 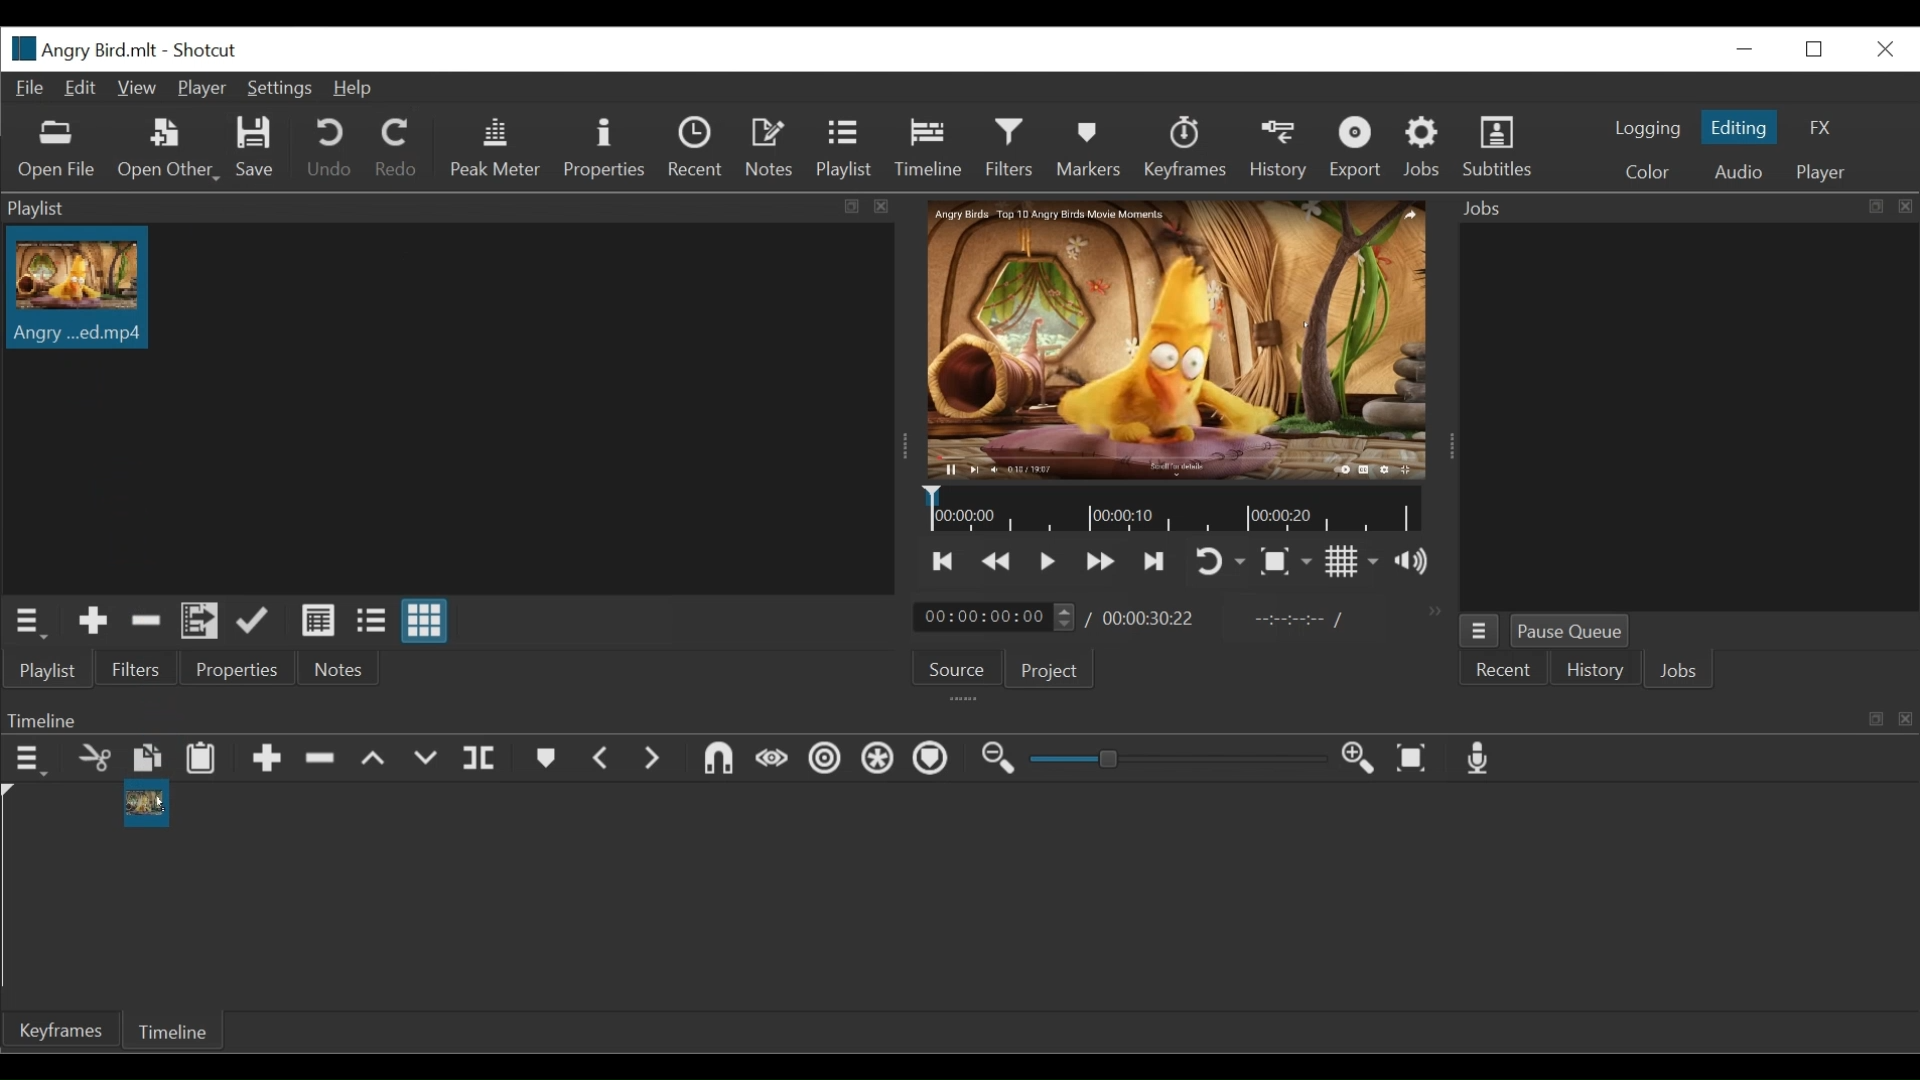 What do you see at coordinates (169, 1030) in the screenshot?
I see `Timeline` at bounding box center [169, 1030].